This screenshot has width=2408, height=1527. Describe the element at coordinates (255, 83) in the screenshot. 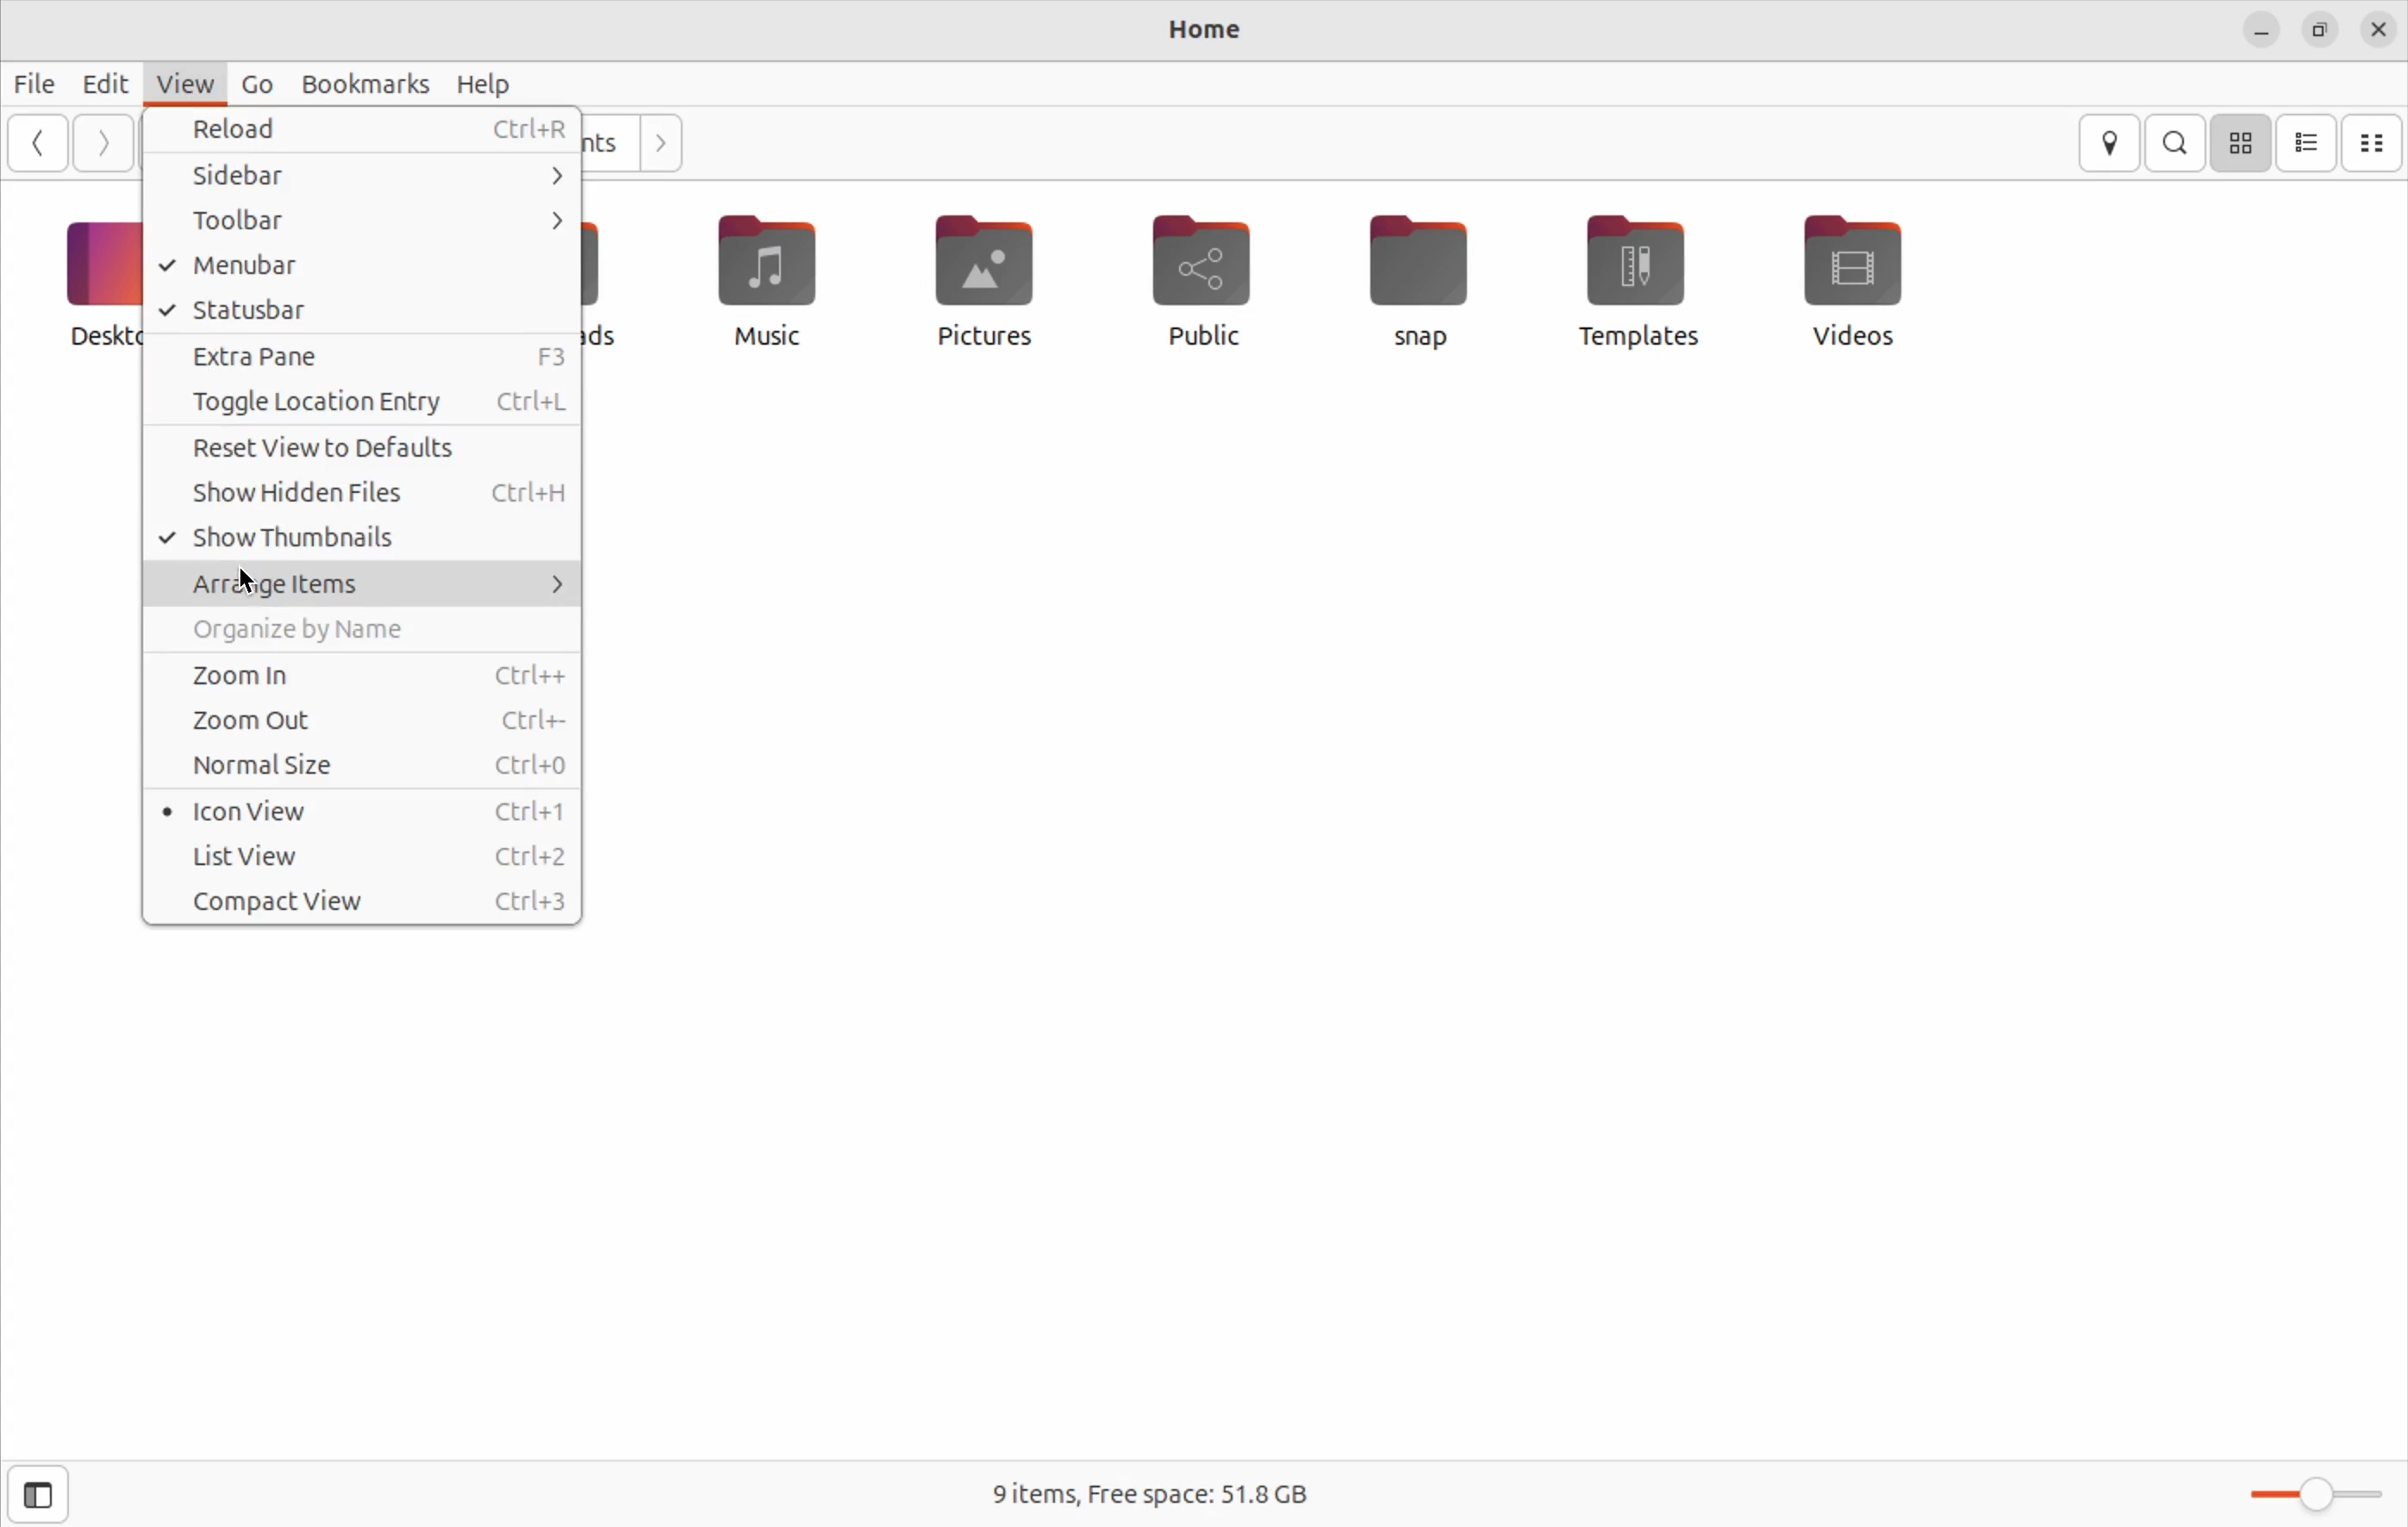

I see `Go` at that location.